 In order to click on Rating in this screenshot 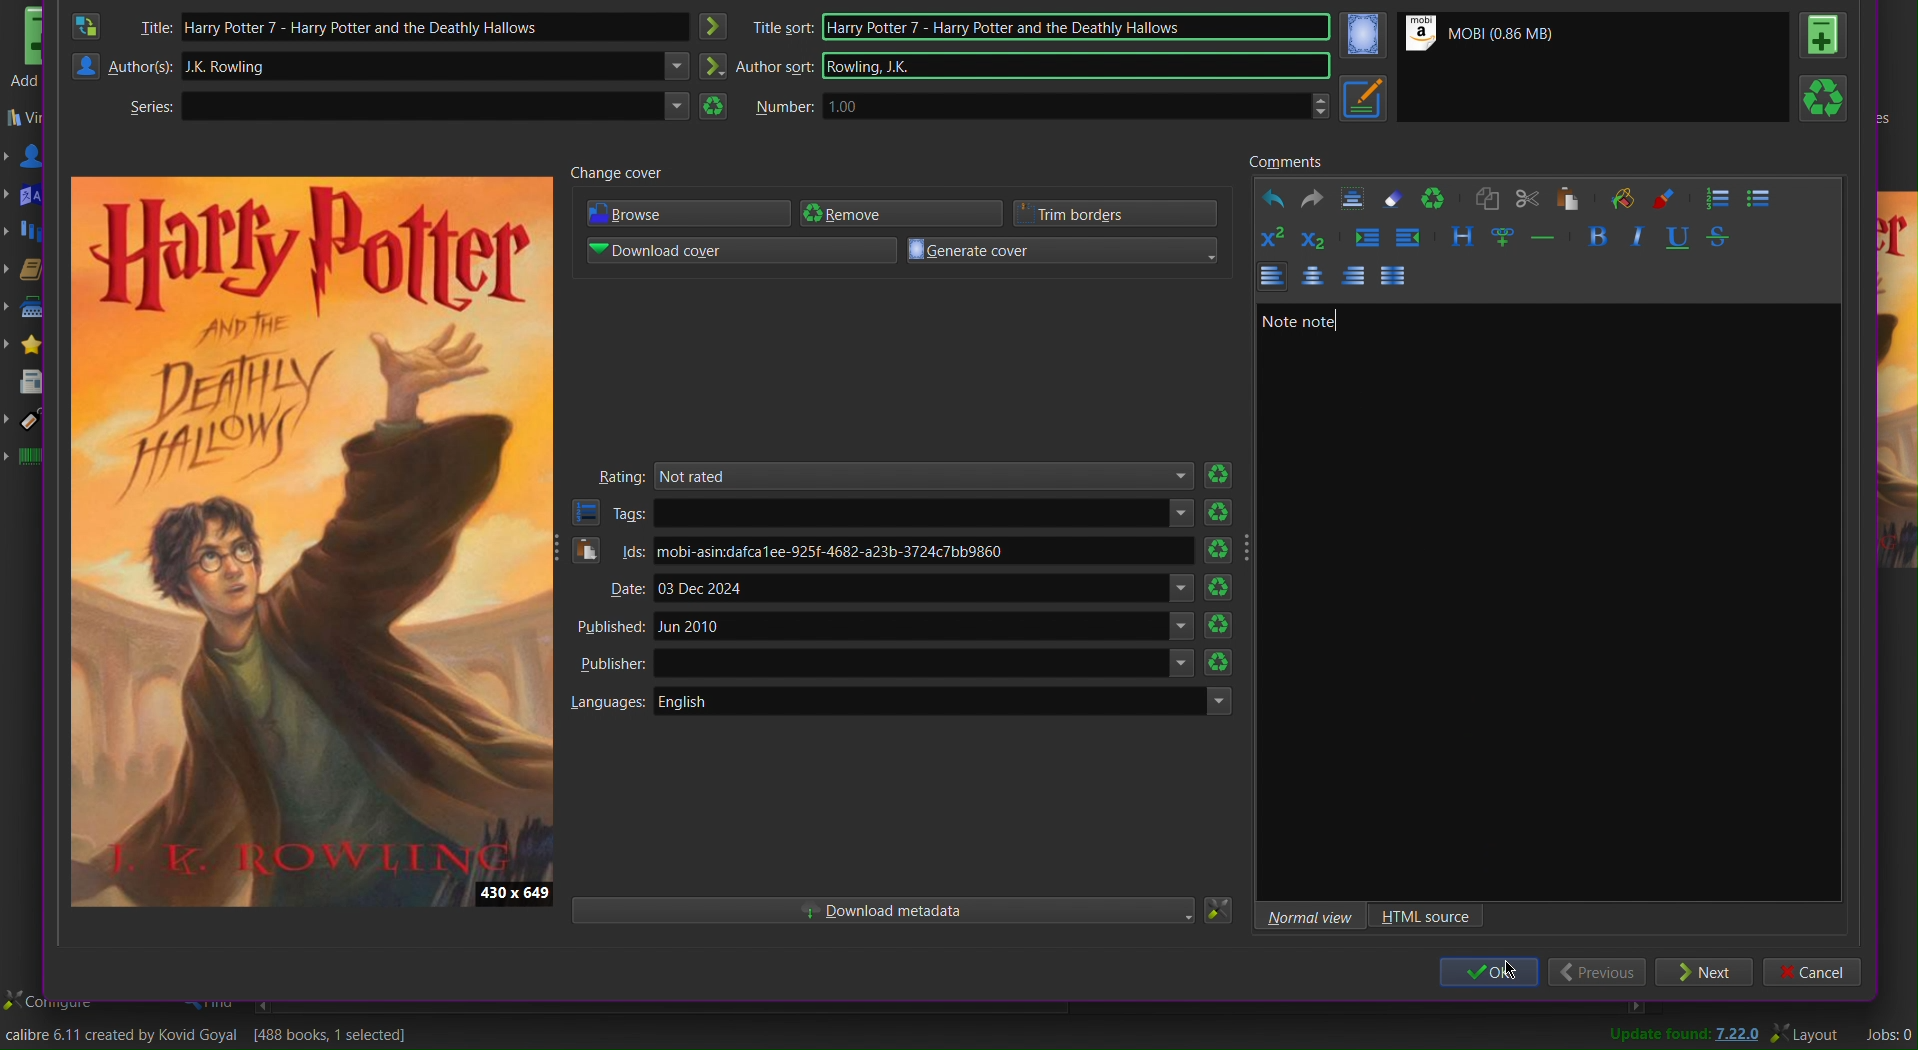, I will do `click(620, 473)`.